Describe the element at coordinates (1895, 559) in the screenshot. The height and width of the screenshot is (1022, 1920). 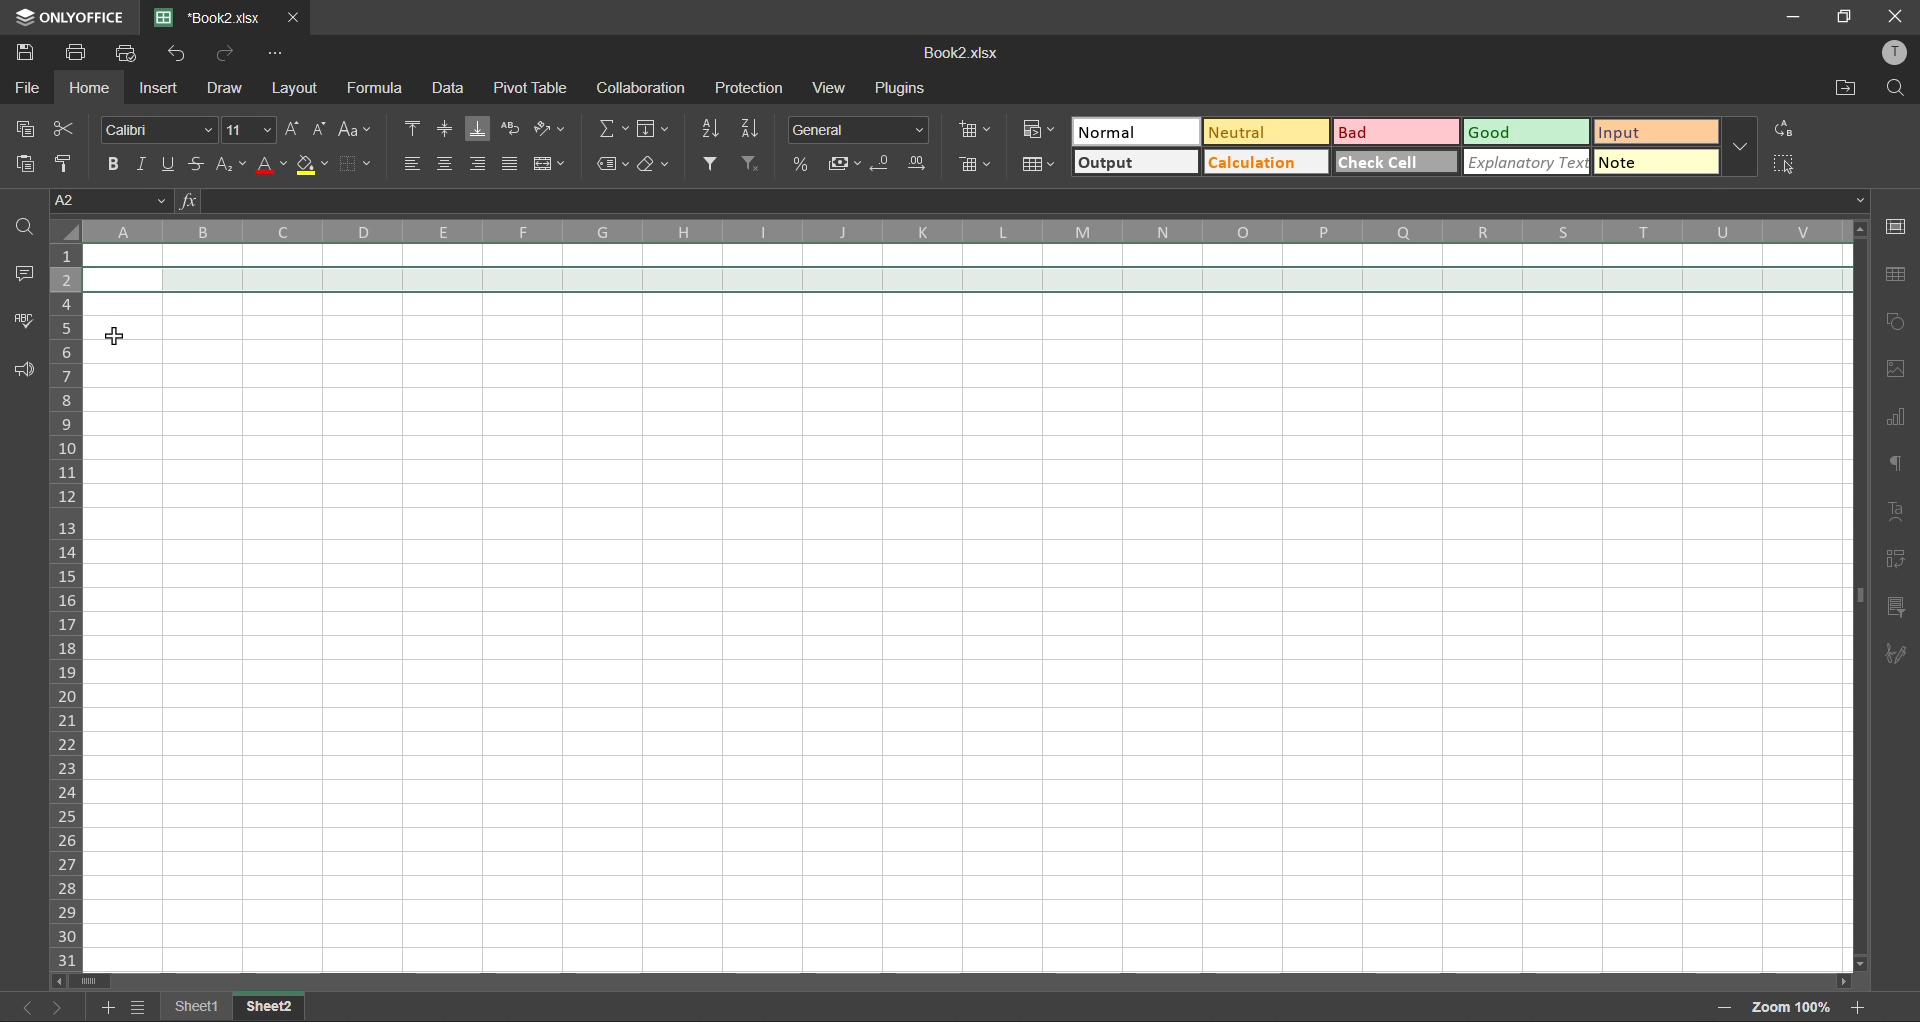
I see `pivot table` at that location.